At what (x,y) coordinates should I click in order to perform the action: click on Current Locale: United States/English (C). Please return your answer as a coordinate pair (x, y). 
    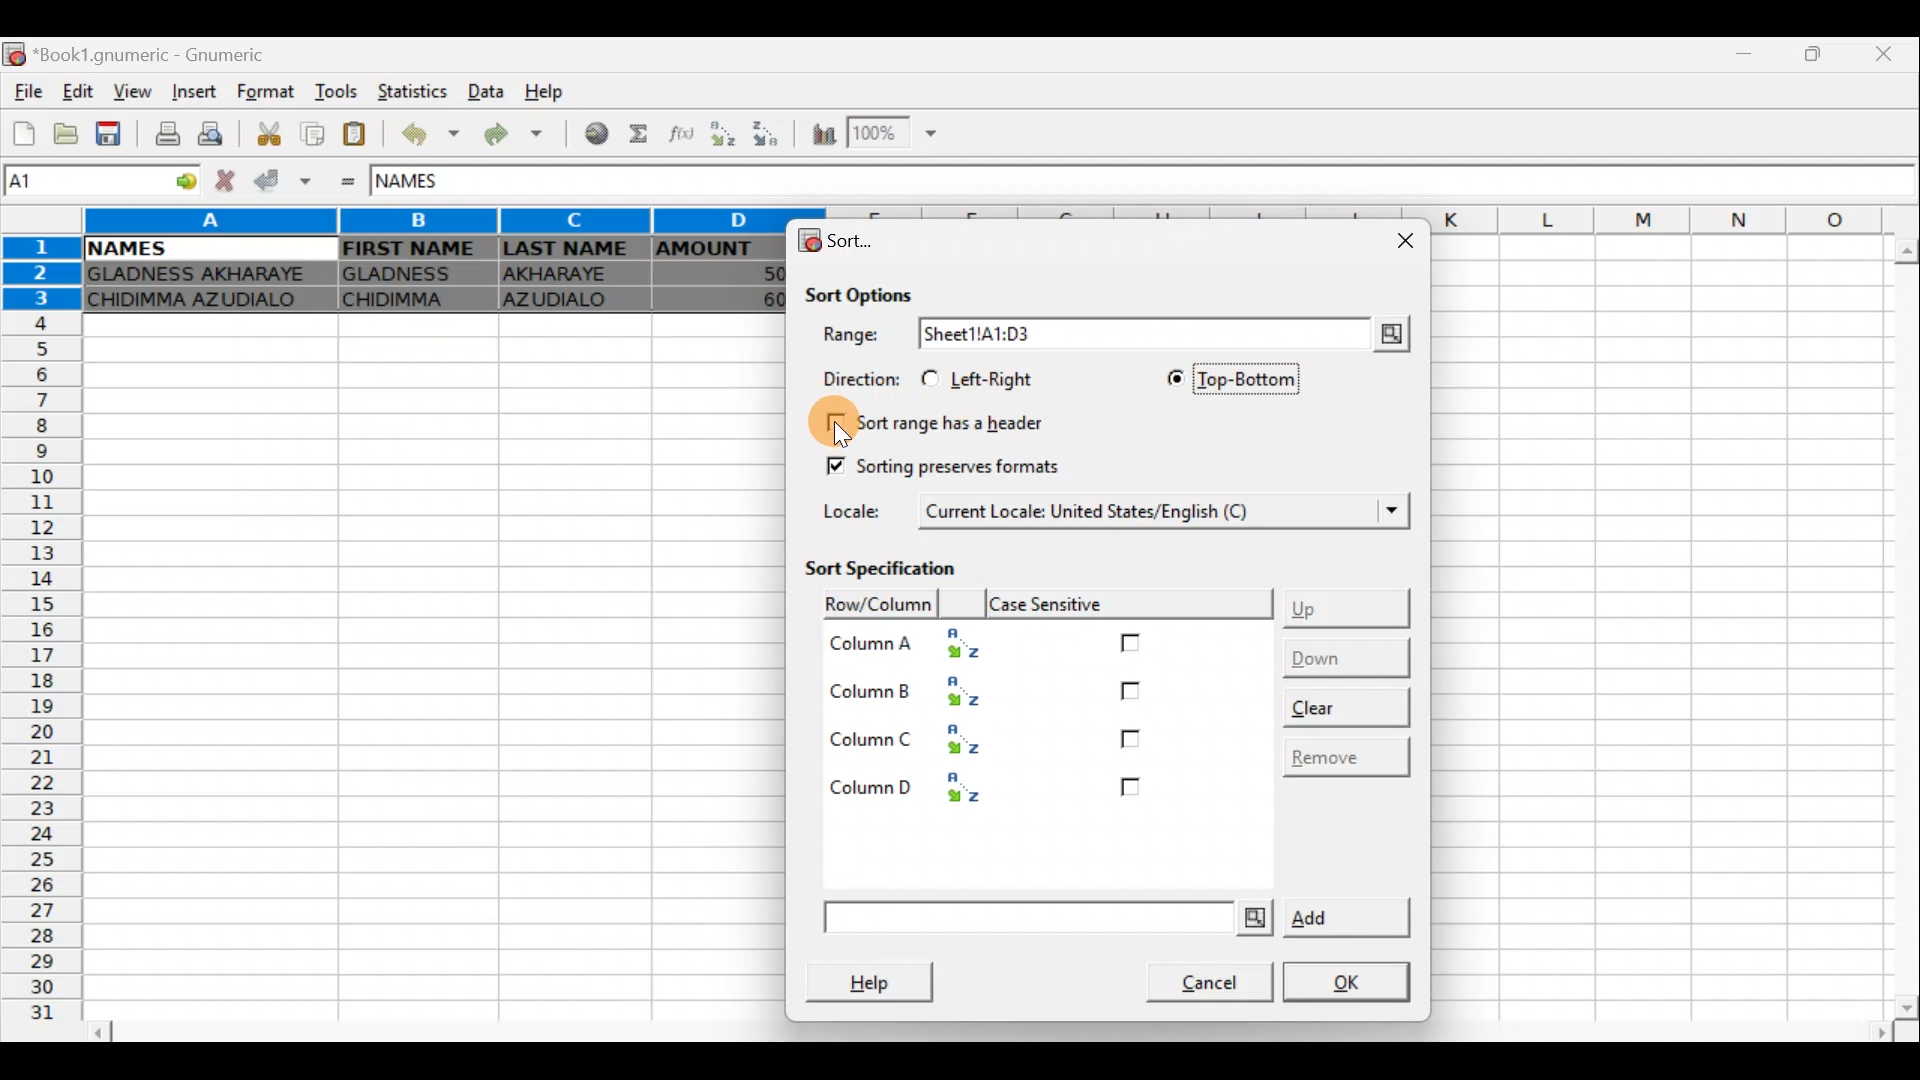
    Looking at the image, I should click on (1091, 509).